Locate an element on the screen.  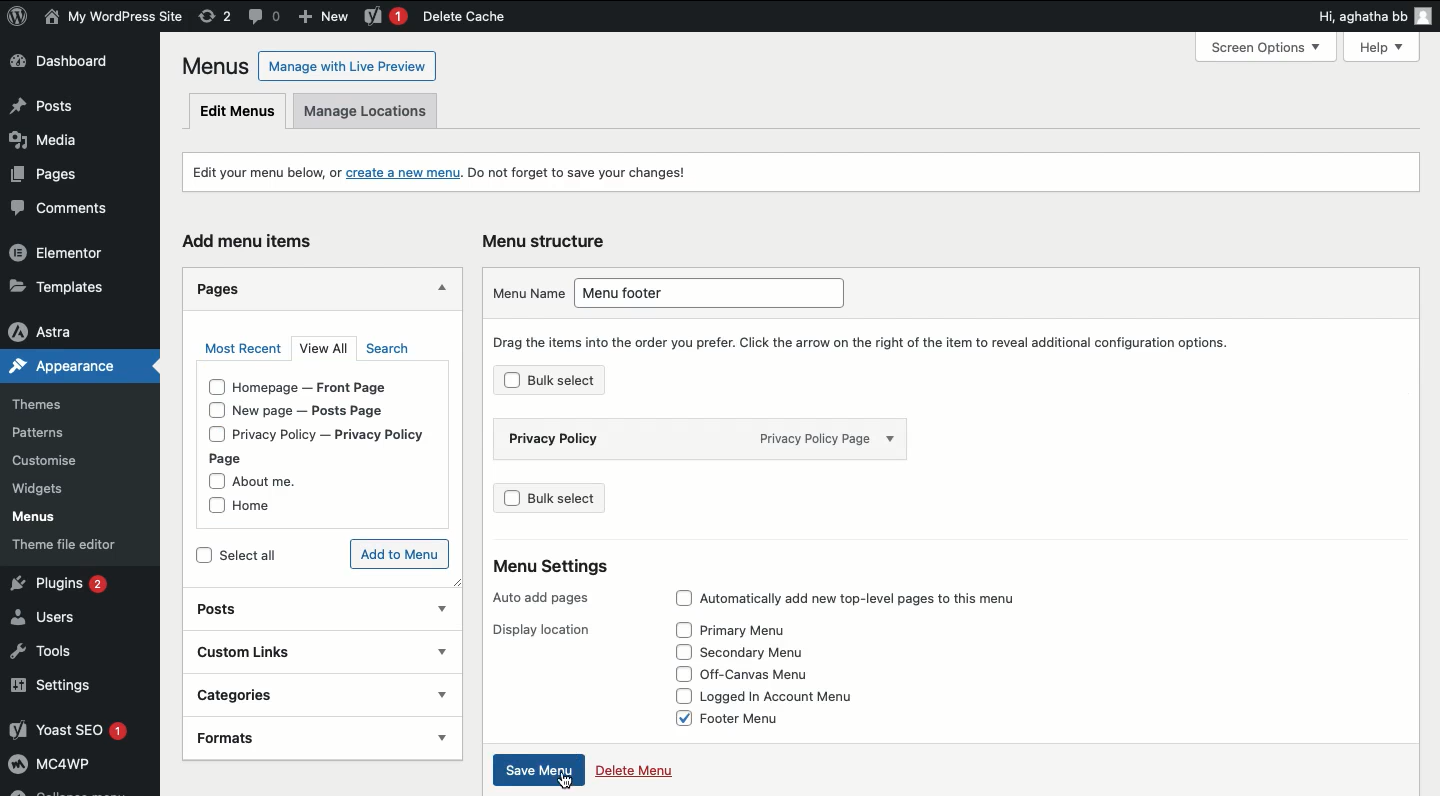
 secondary Menu is located at coordinates (773, 652).